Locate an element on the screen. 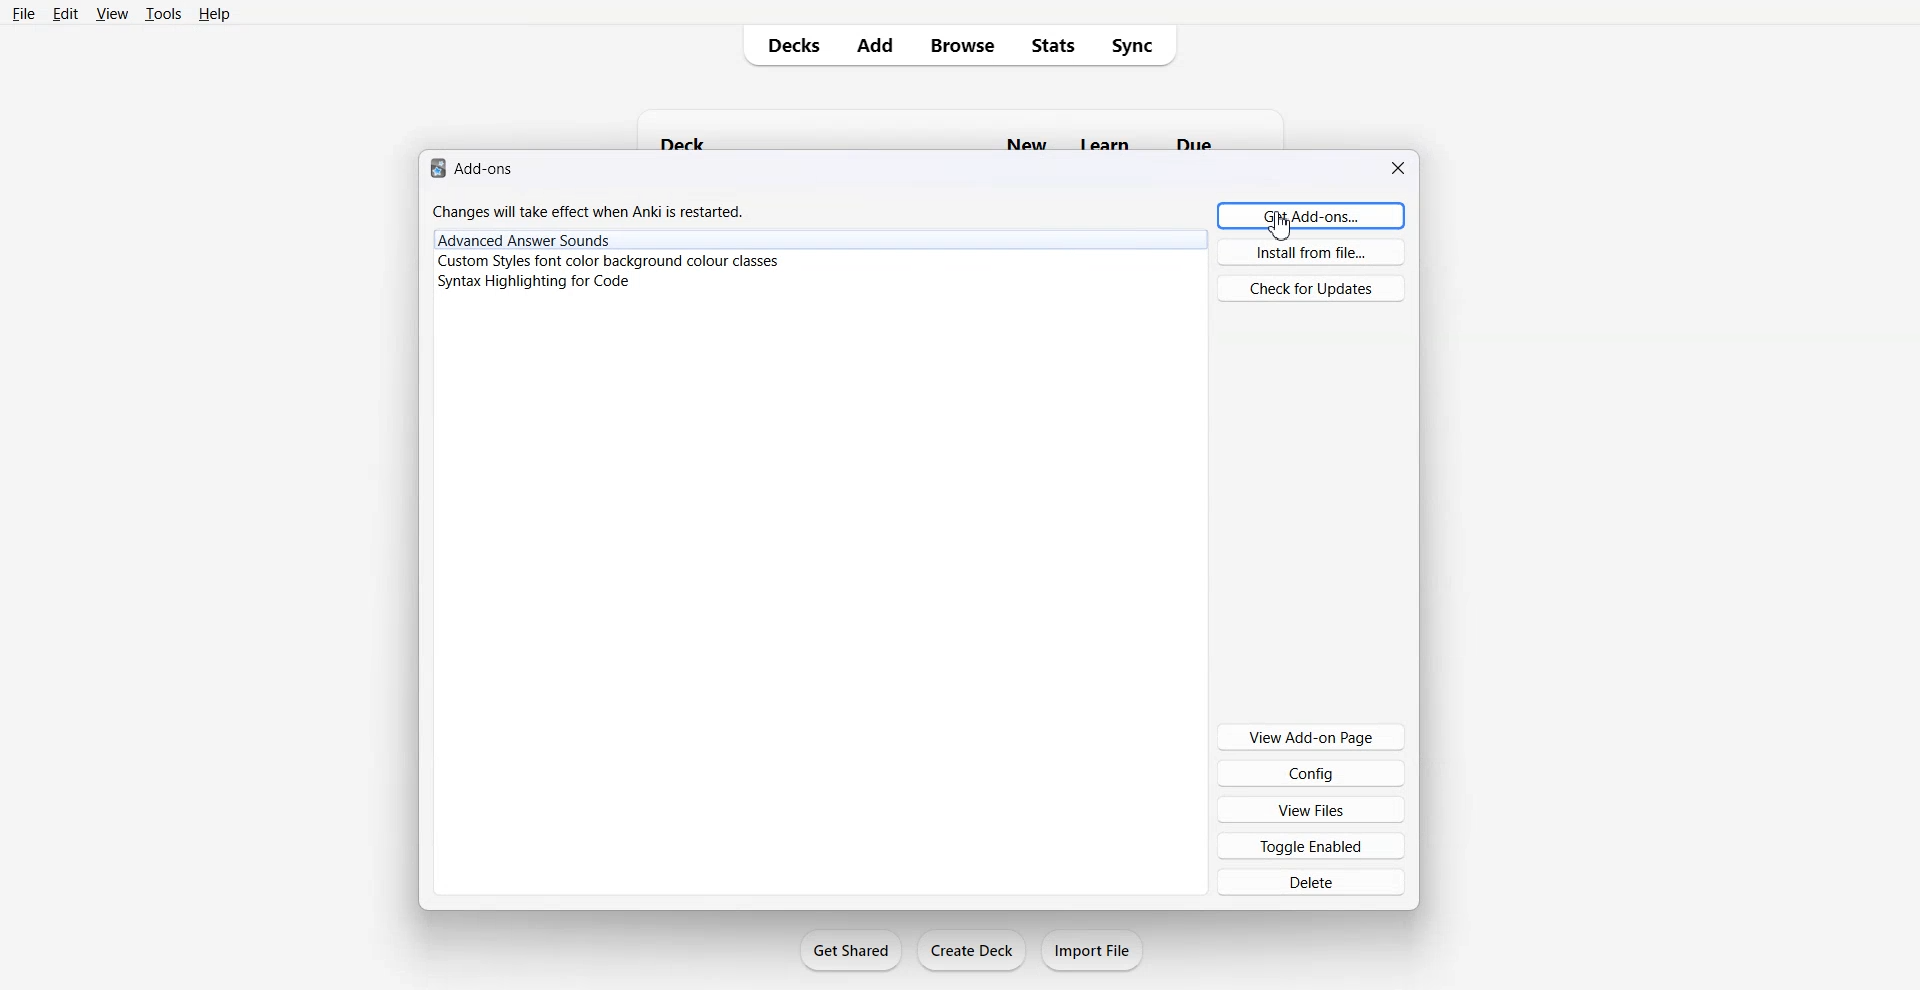 The image size is (1920, 990). Plugins is located at coordinates (820, 261).